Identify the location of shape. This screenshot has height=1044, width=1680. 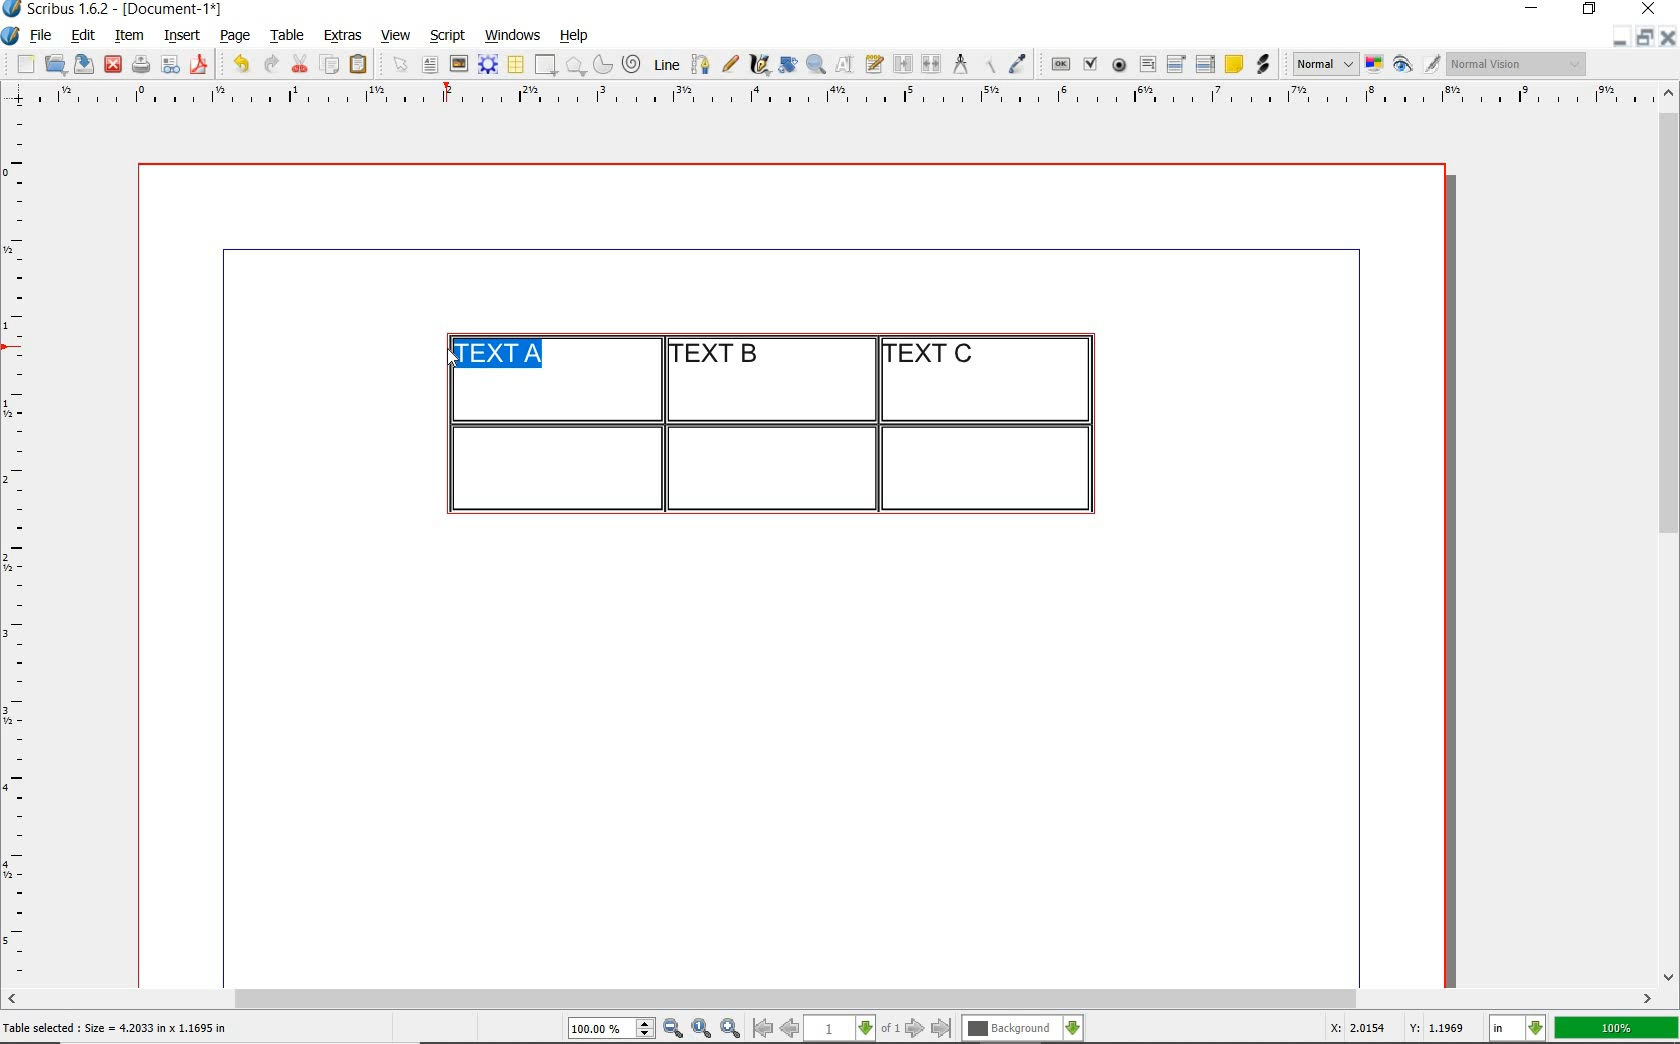
(548, 66).